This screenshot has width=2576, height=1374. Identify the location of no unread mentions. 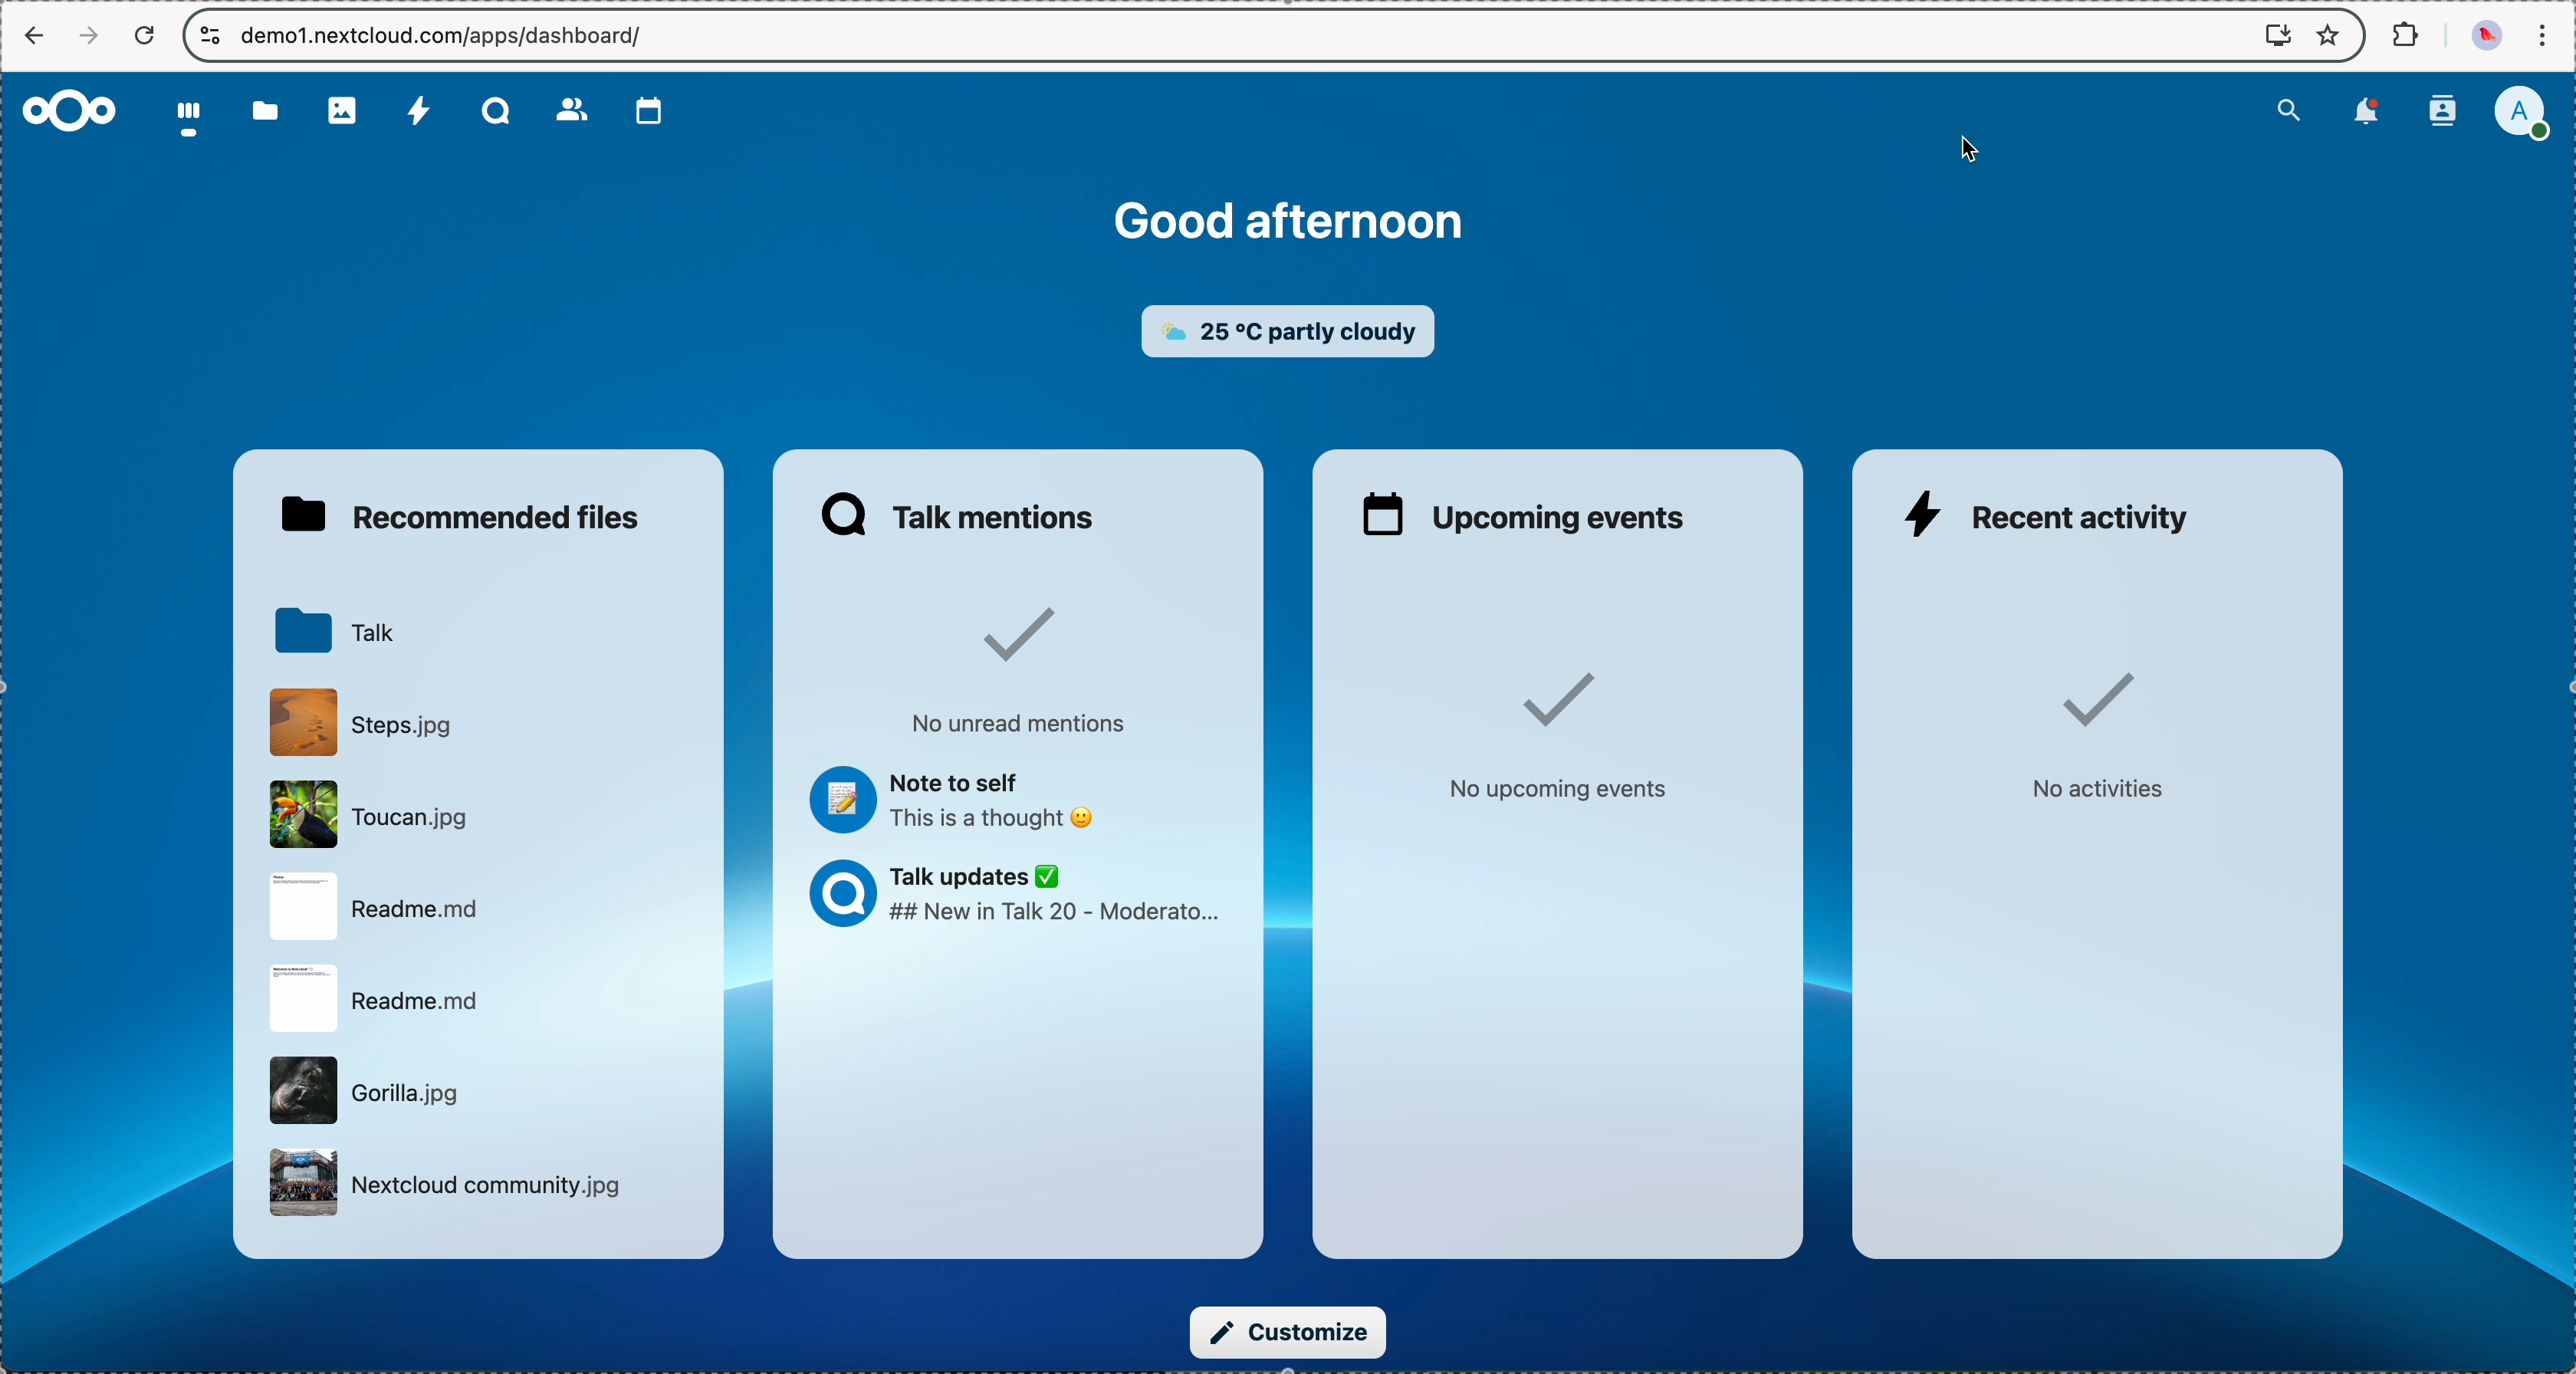
(1021, 670).